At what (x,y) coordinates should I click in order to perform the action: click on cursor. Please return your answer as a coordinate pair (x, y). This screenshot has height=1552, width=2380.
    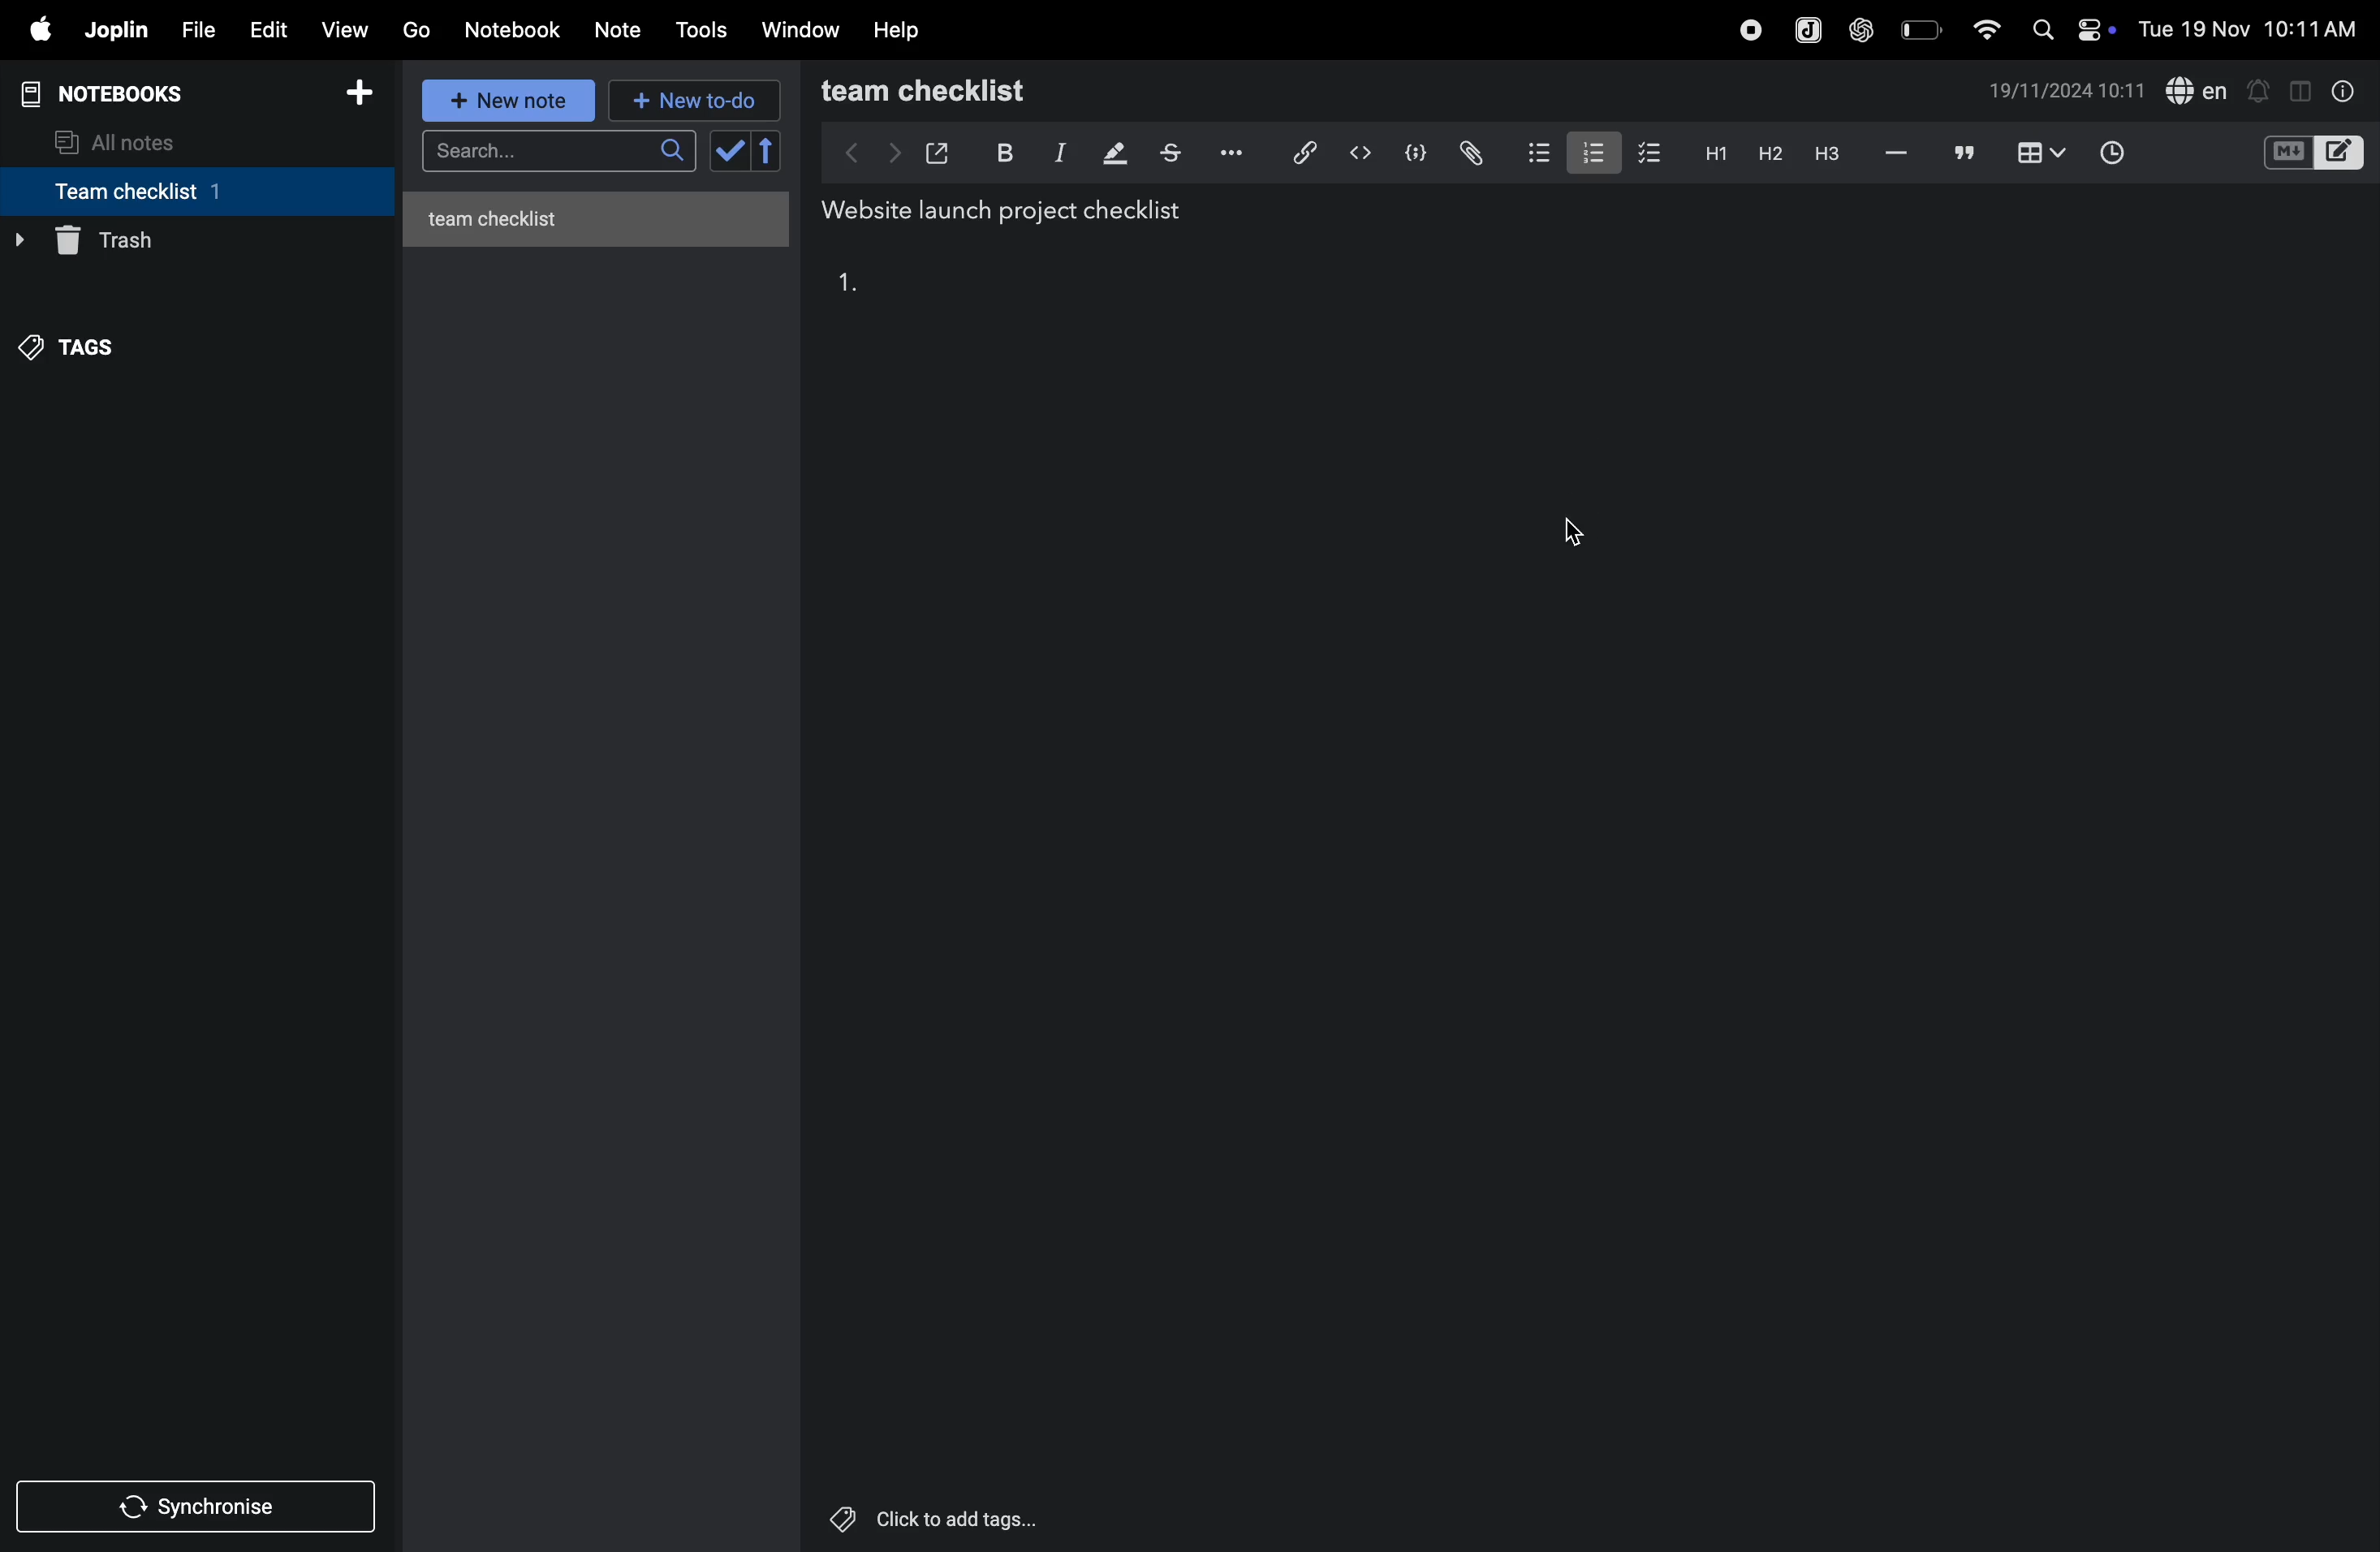
    Looking at the image, I should click on (1574, 531).